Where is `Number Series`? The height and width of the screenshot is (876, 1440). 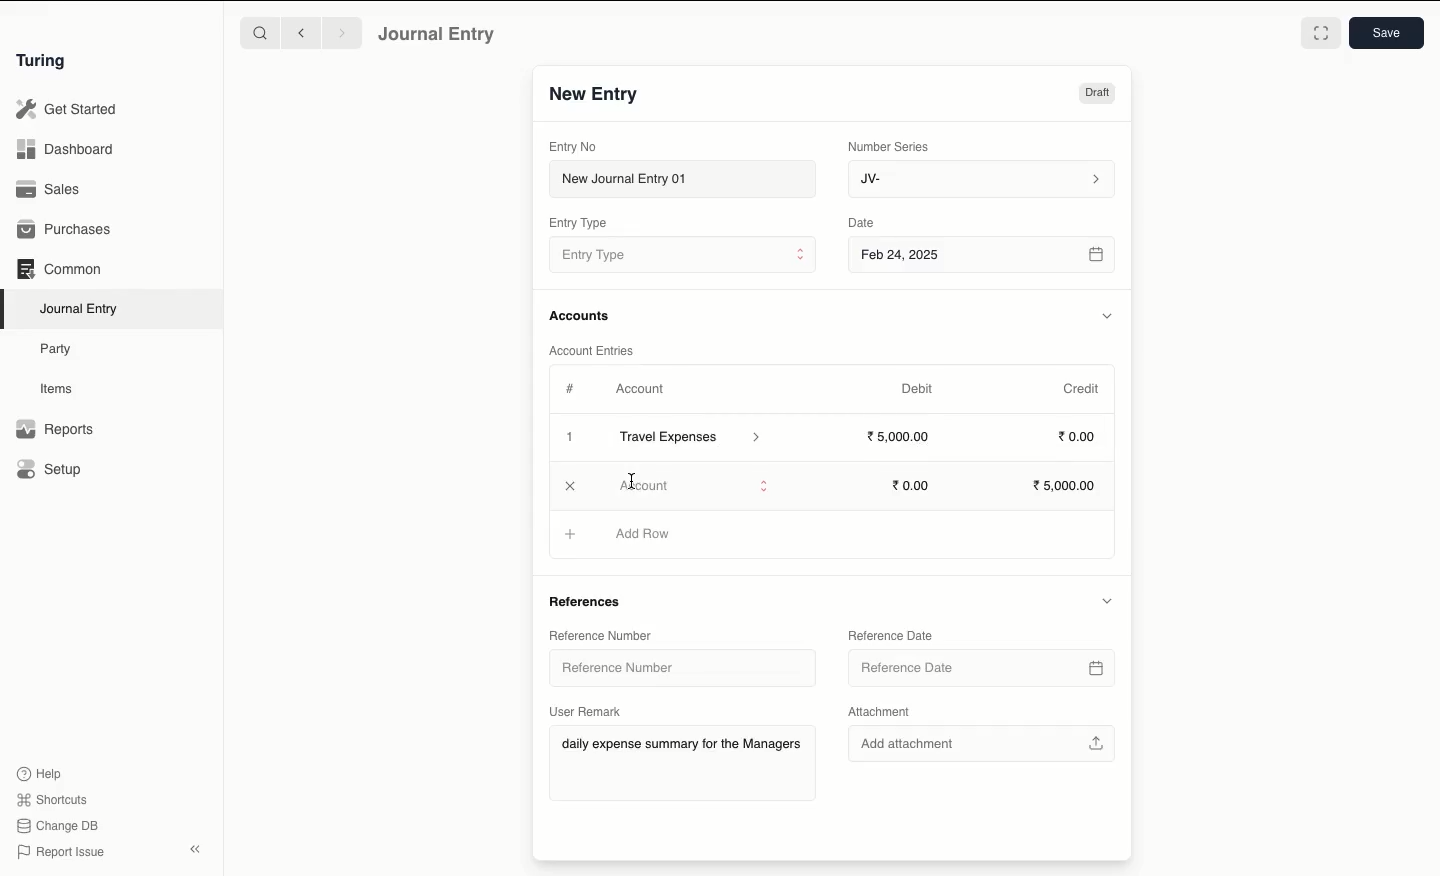
Number Series is located at coordinates (892, 147).